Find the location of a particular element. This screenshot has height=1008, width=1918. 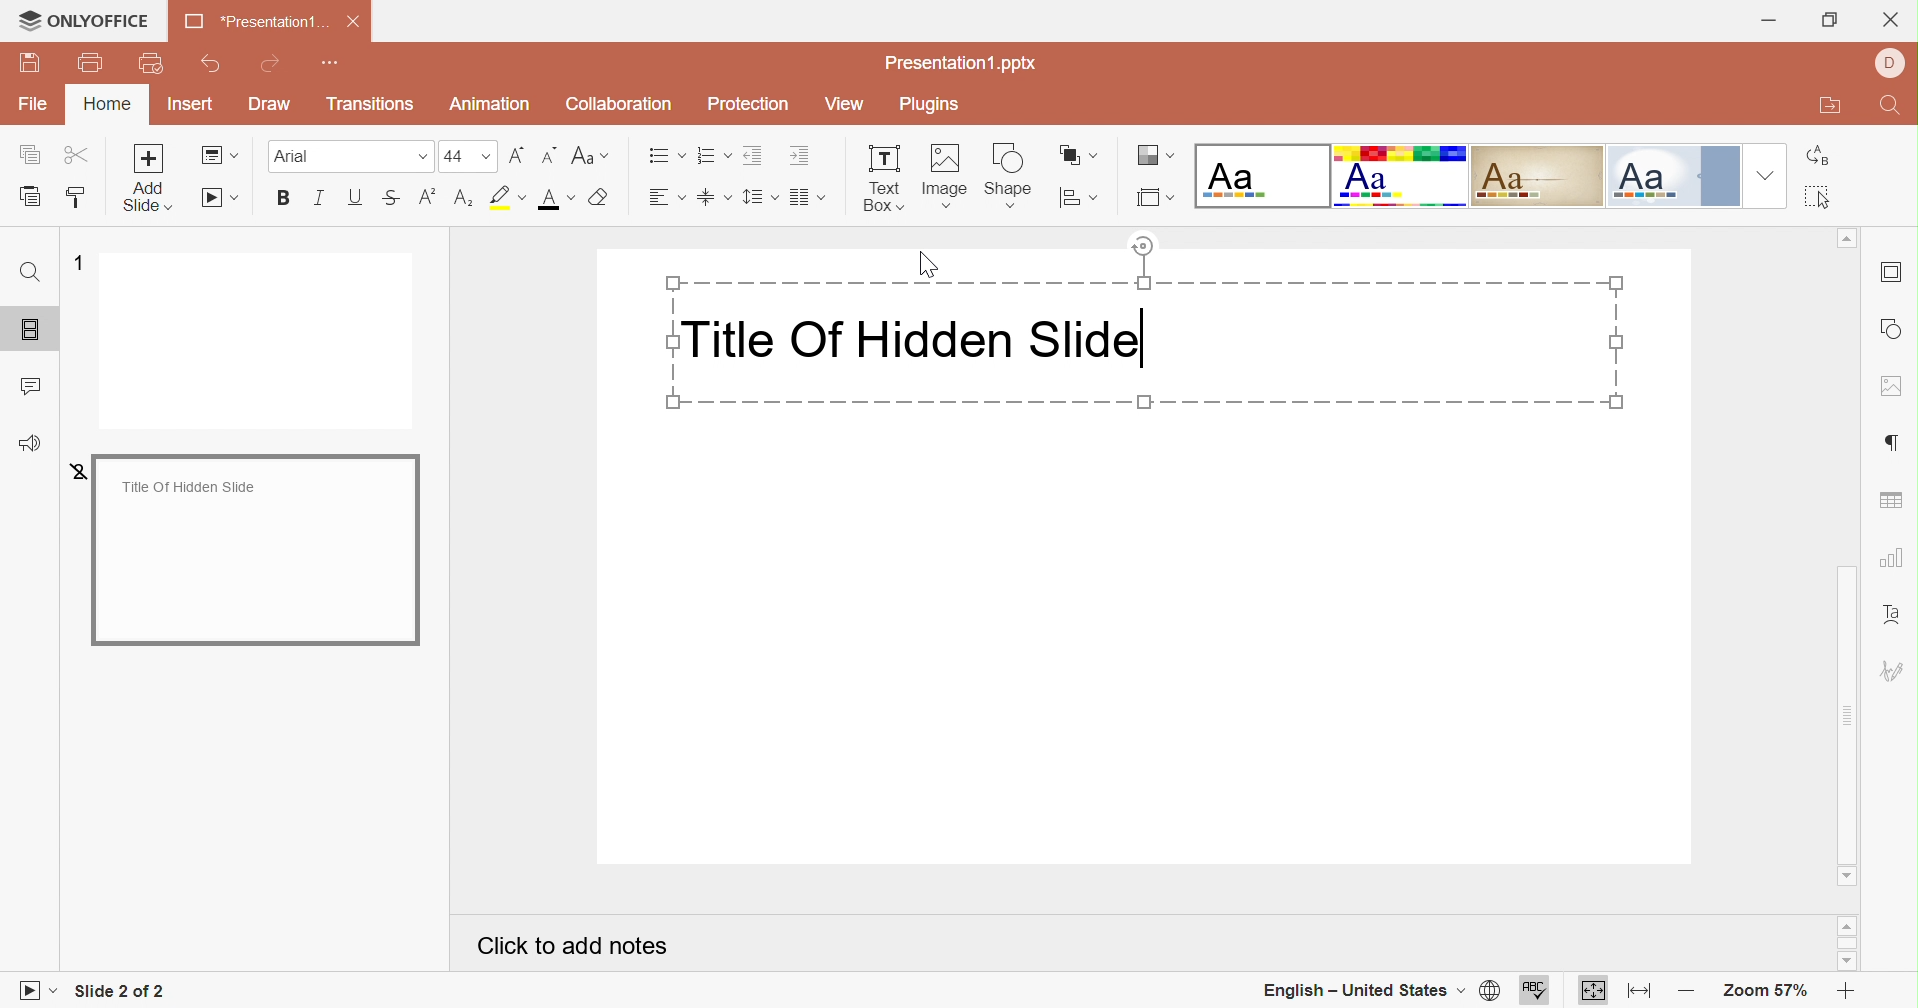

Shape is located at coordinates (1011, 177).